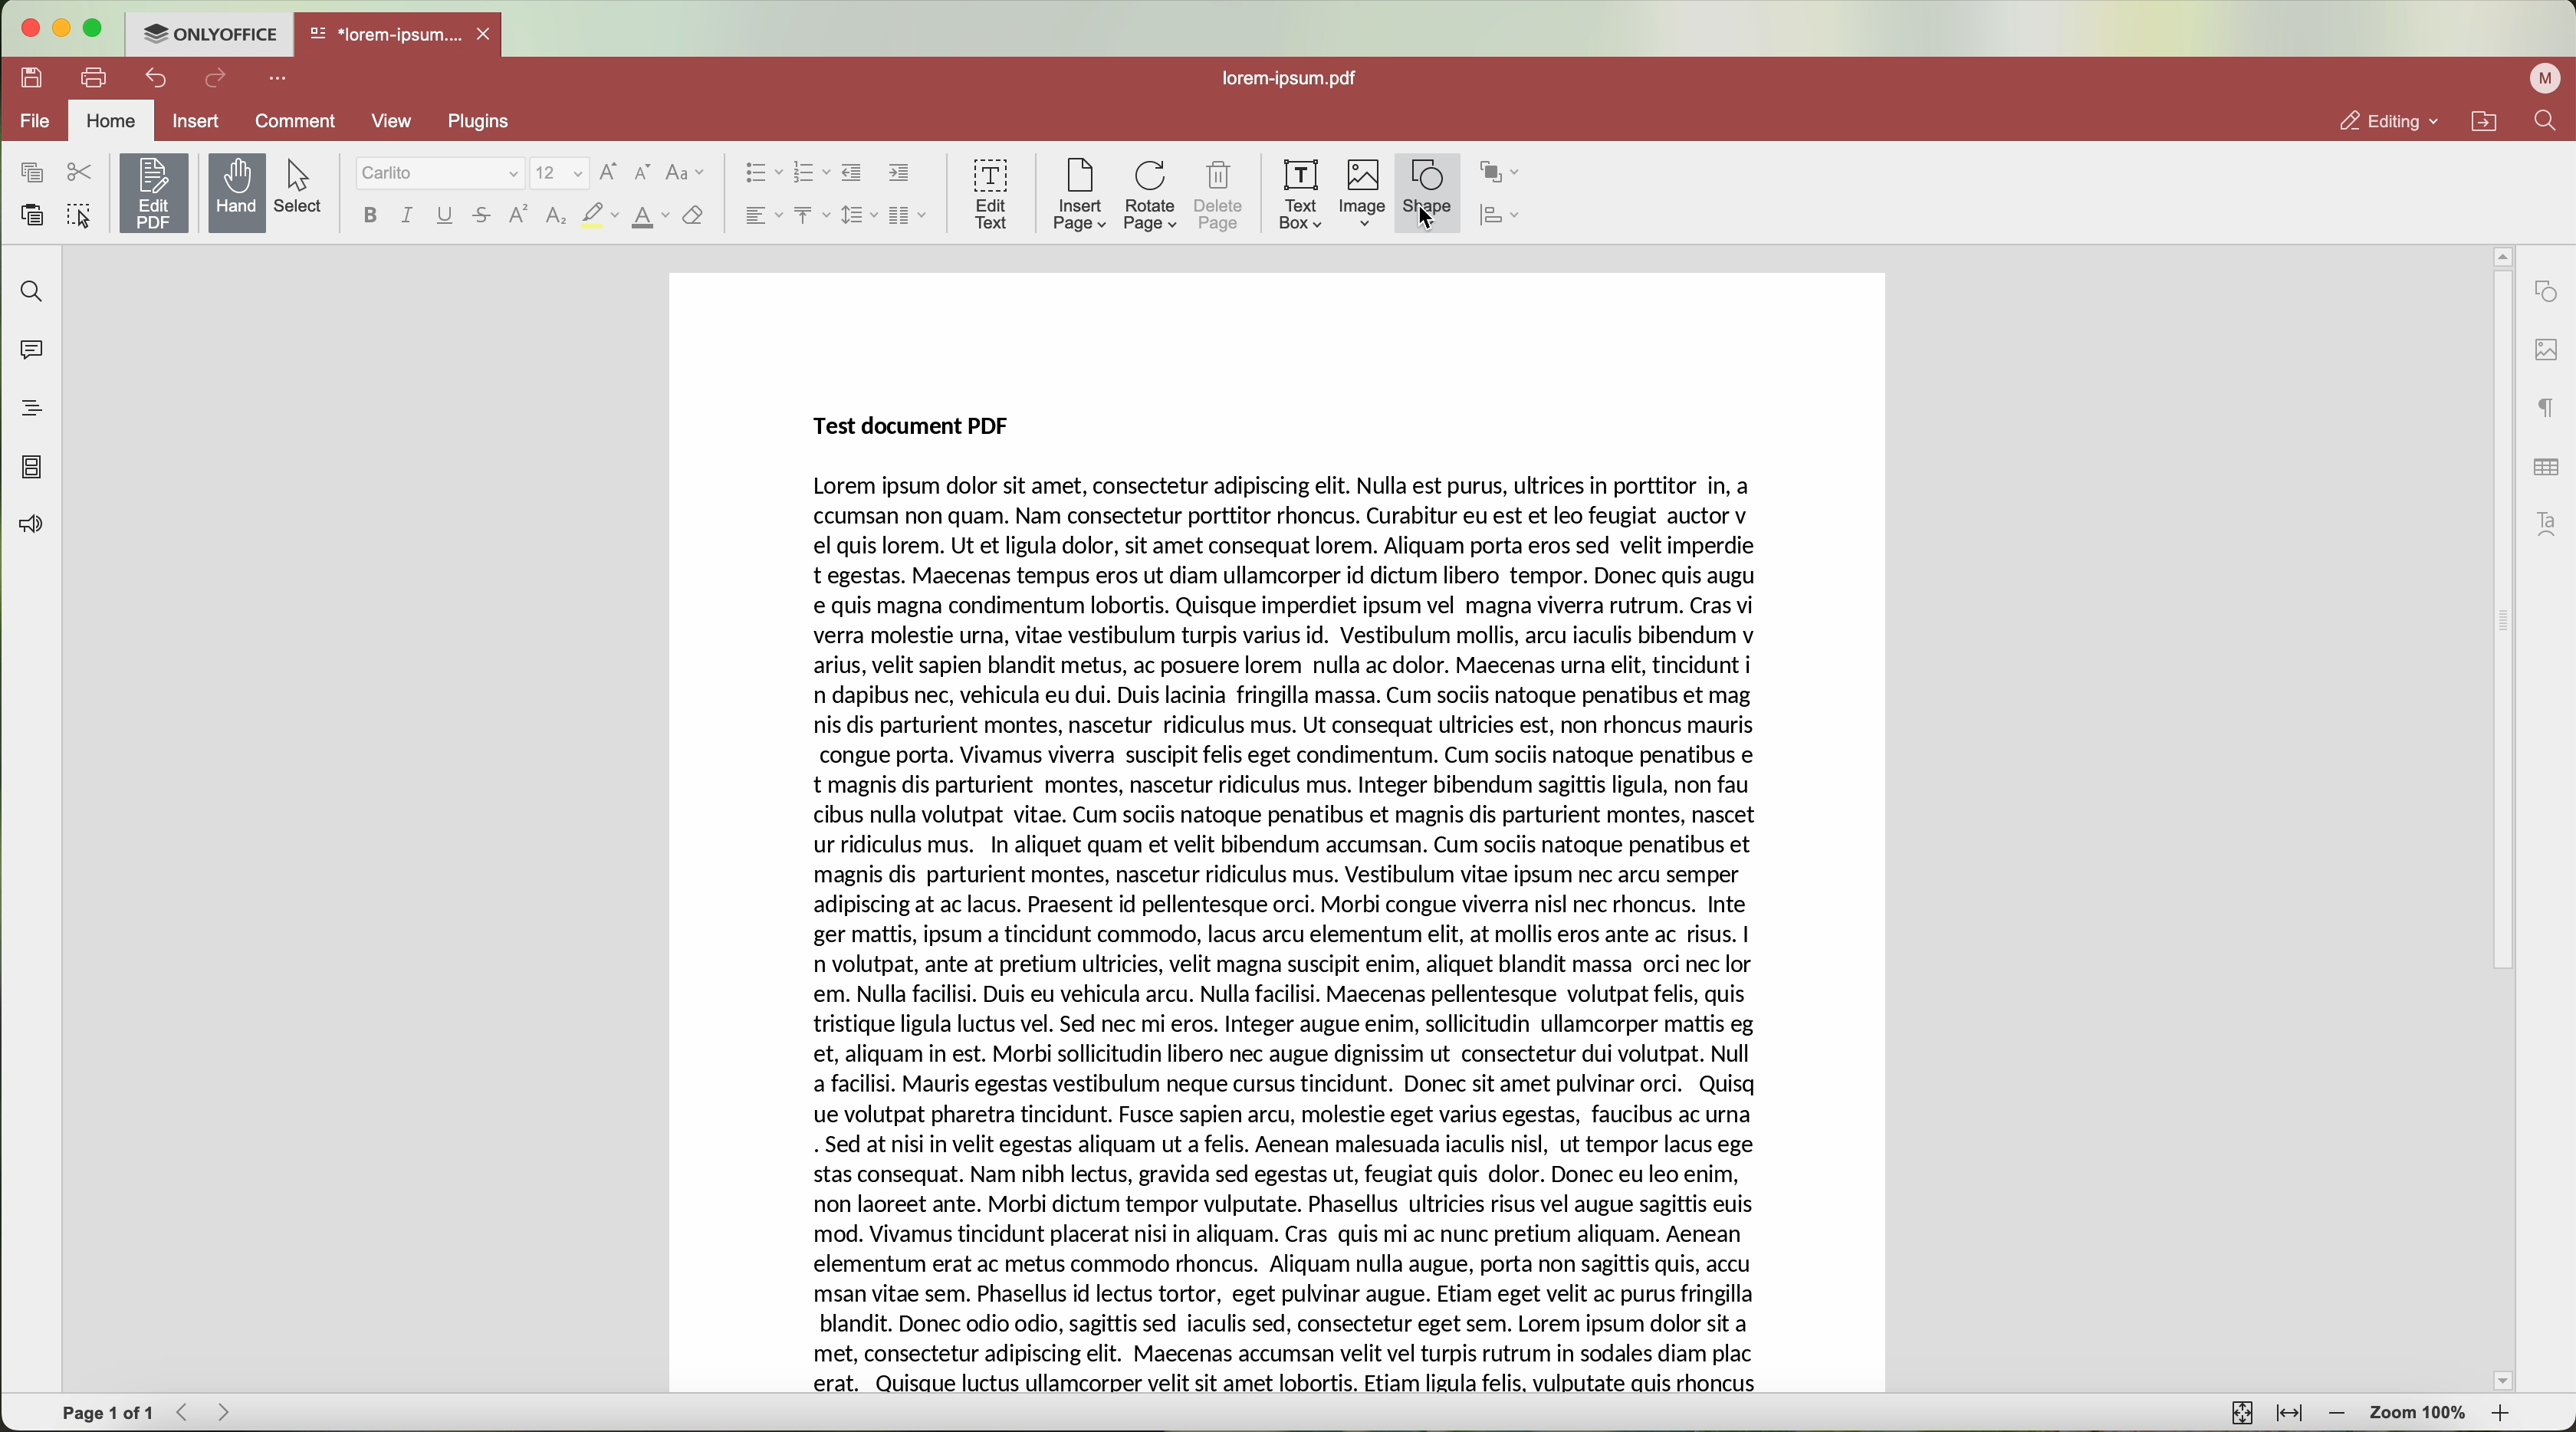 The width and height of the screenshot is (2576, 1432). What do you see at coordinates (614, 169) in the screenshot?
I see `increment font size` at bounding box center [614, 169].